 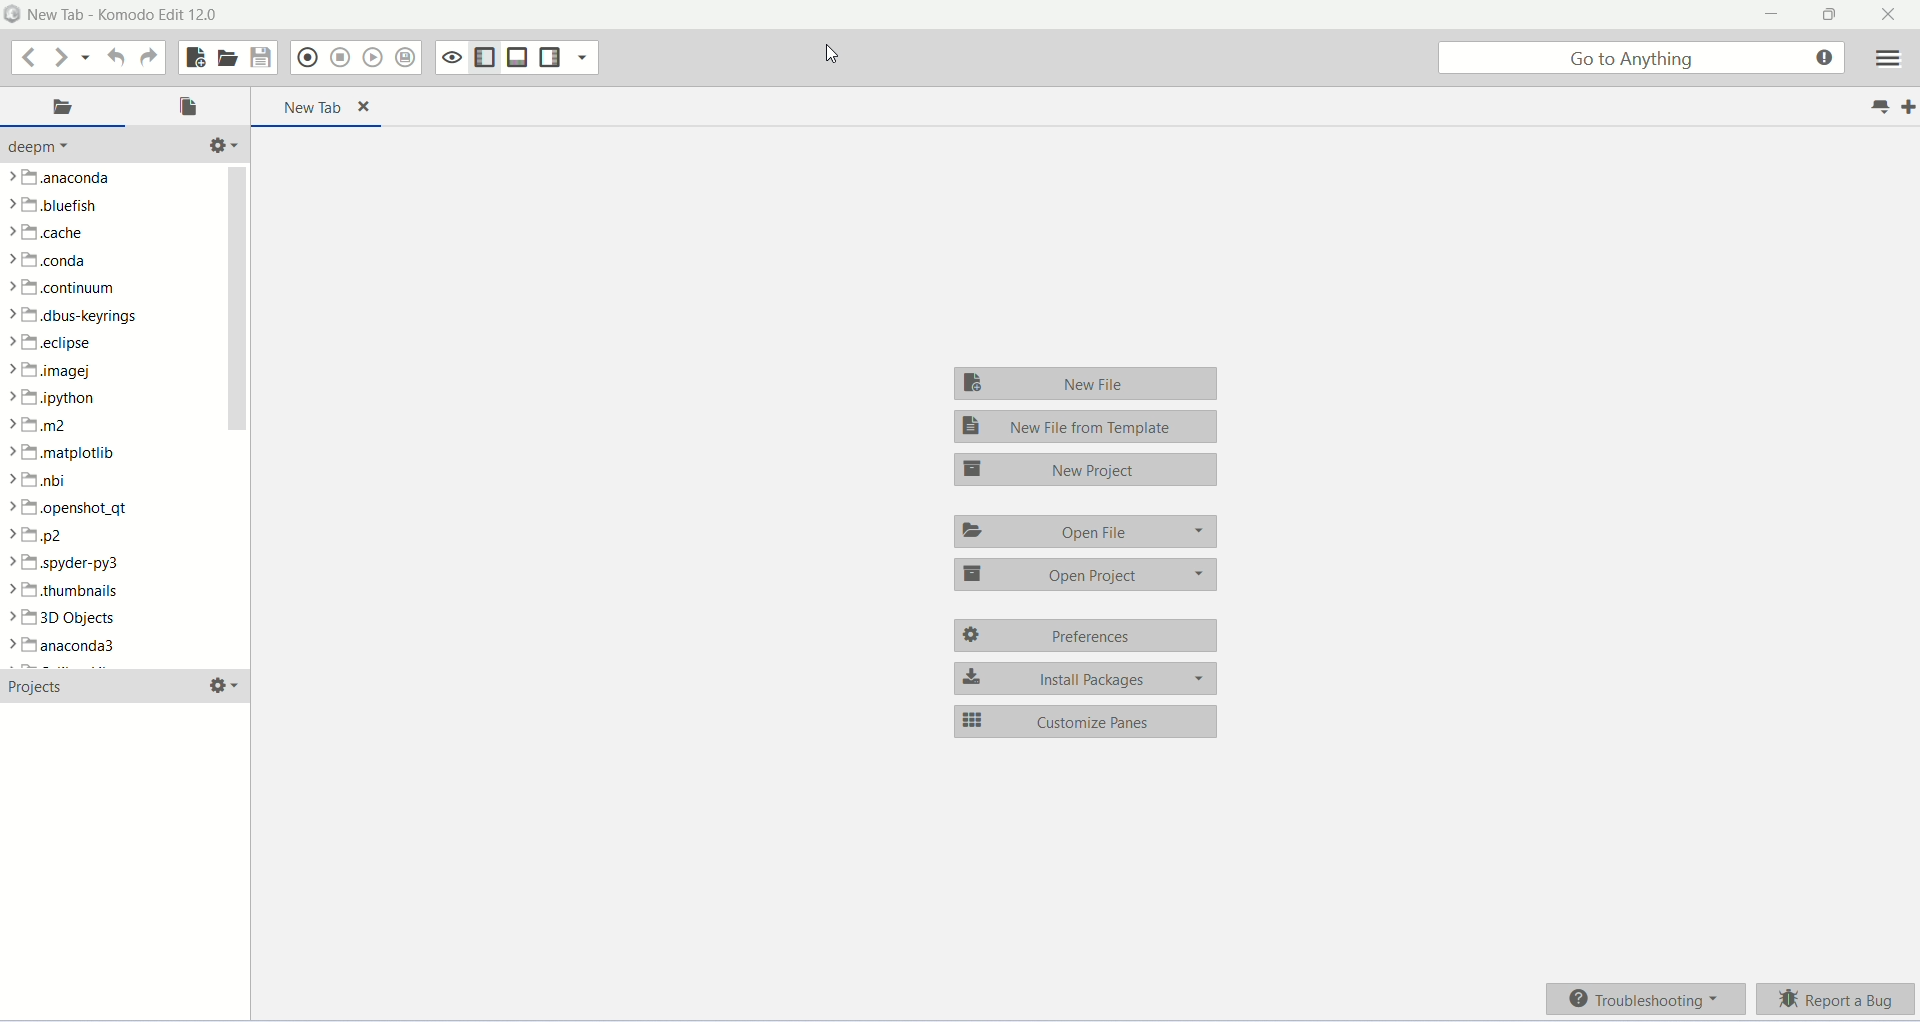 I want to click on recent location, so click(x=85, y=58).